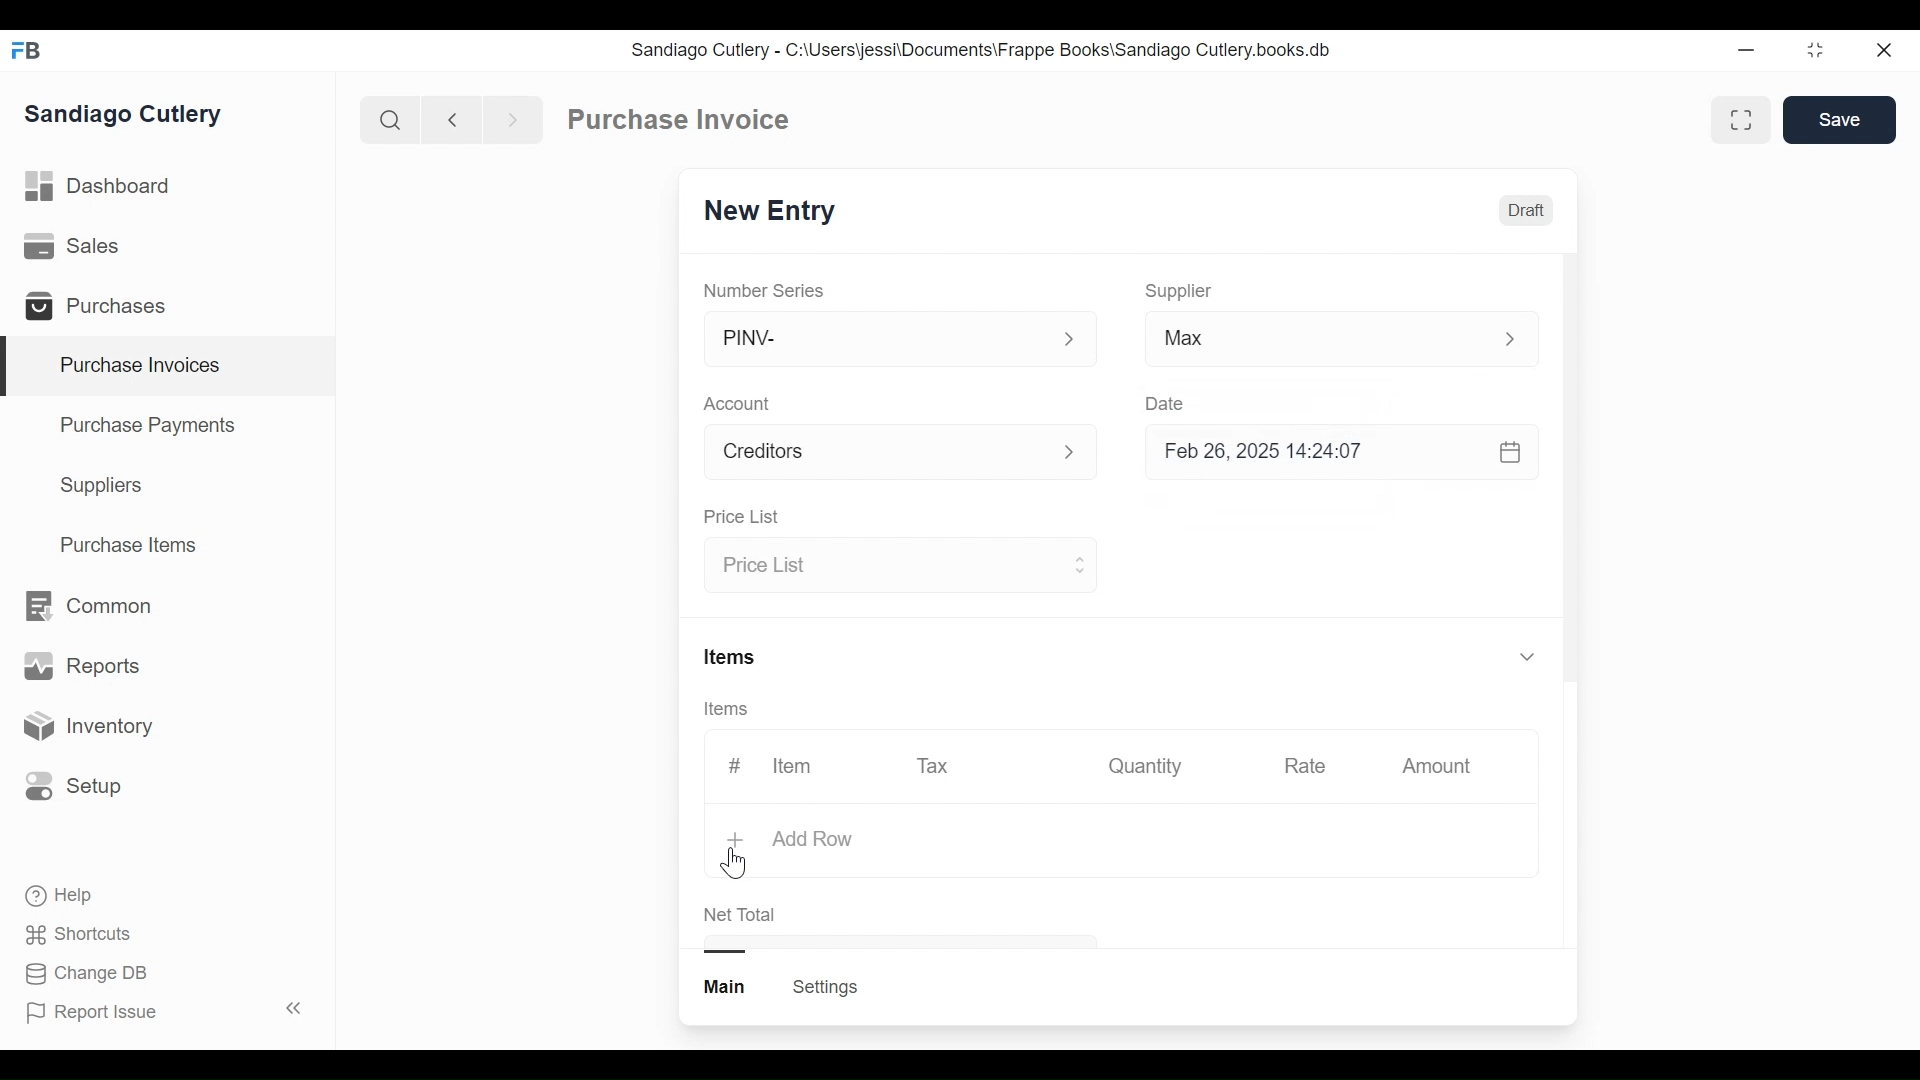 The width and height of the screenshot is (1920, 1080). What do you see at coordinates (775, 212) in the screenshot?
I see `New Entry` at bounding box center [775, 212].